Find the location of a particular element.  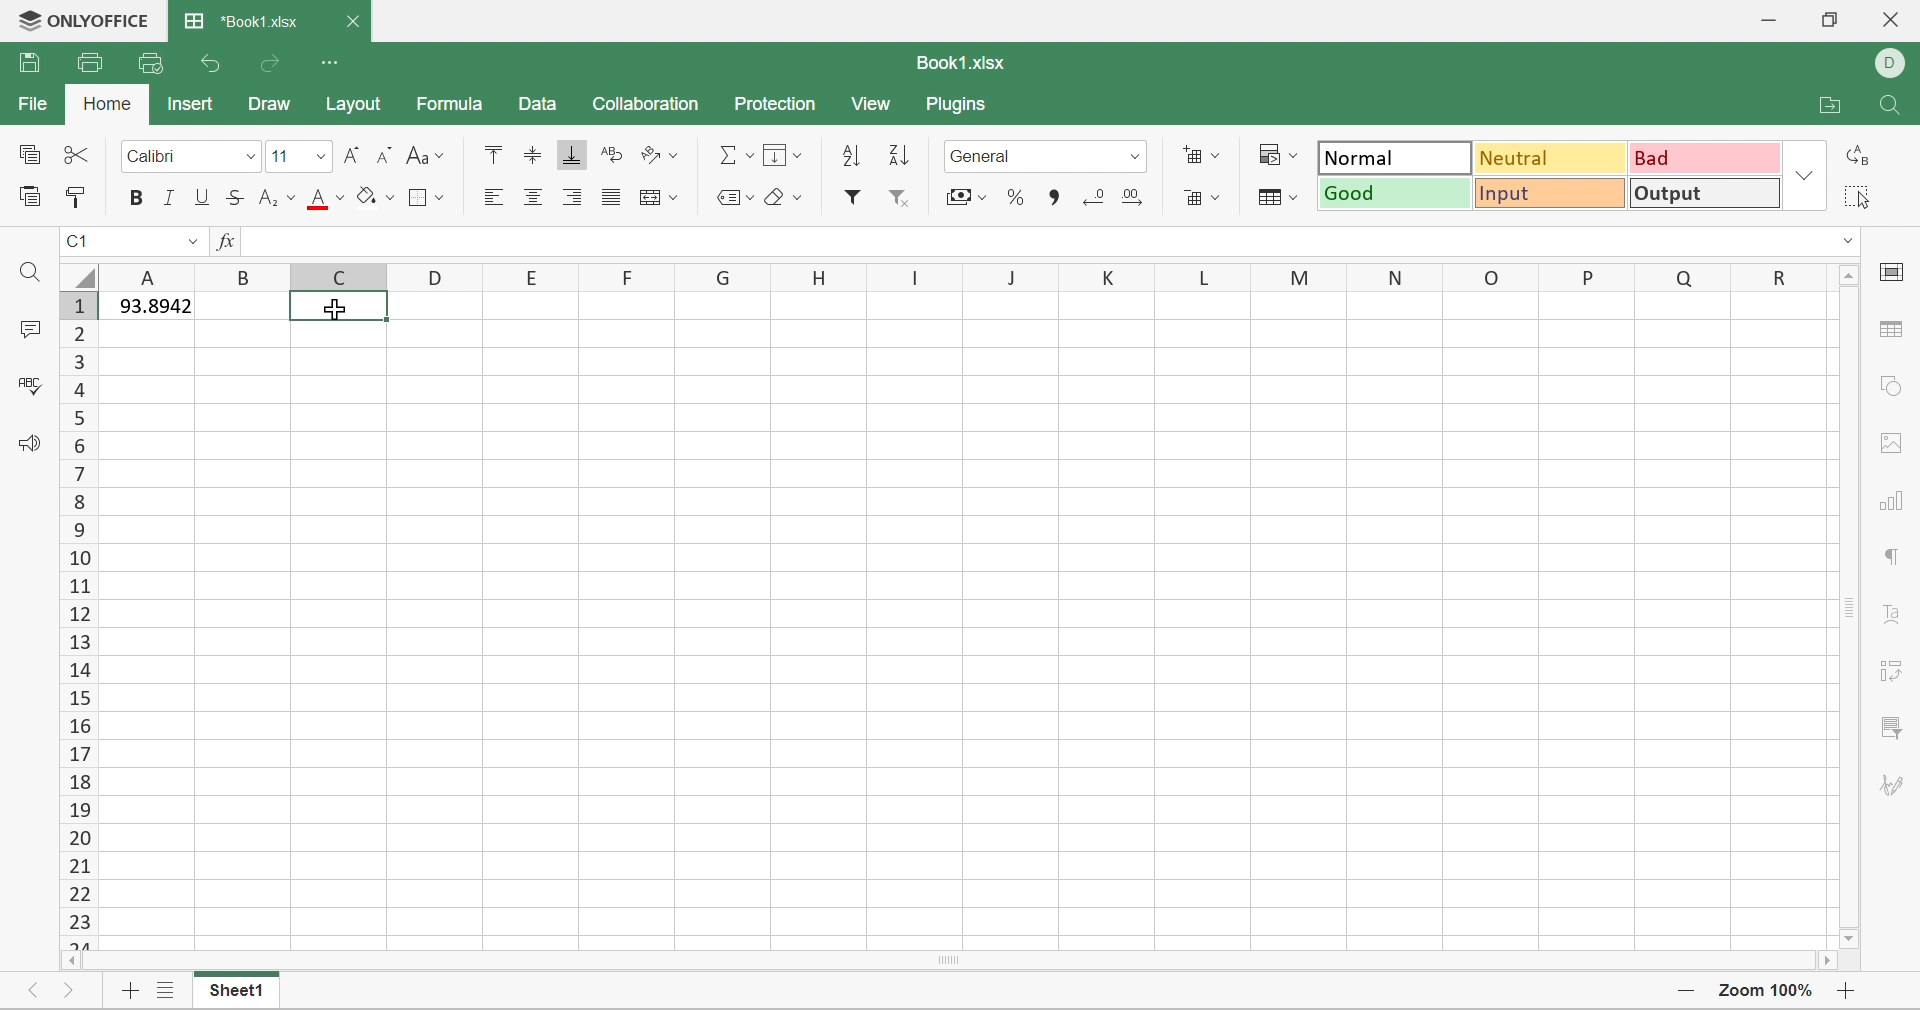

Align Center is located at coordinates (533, 196).